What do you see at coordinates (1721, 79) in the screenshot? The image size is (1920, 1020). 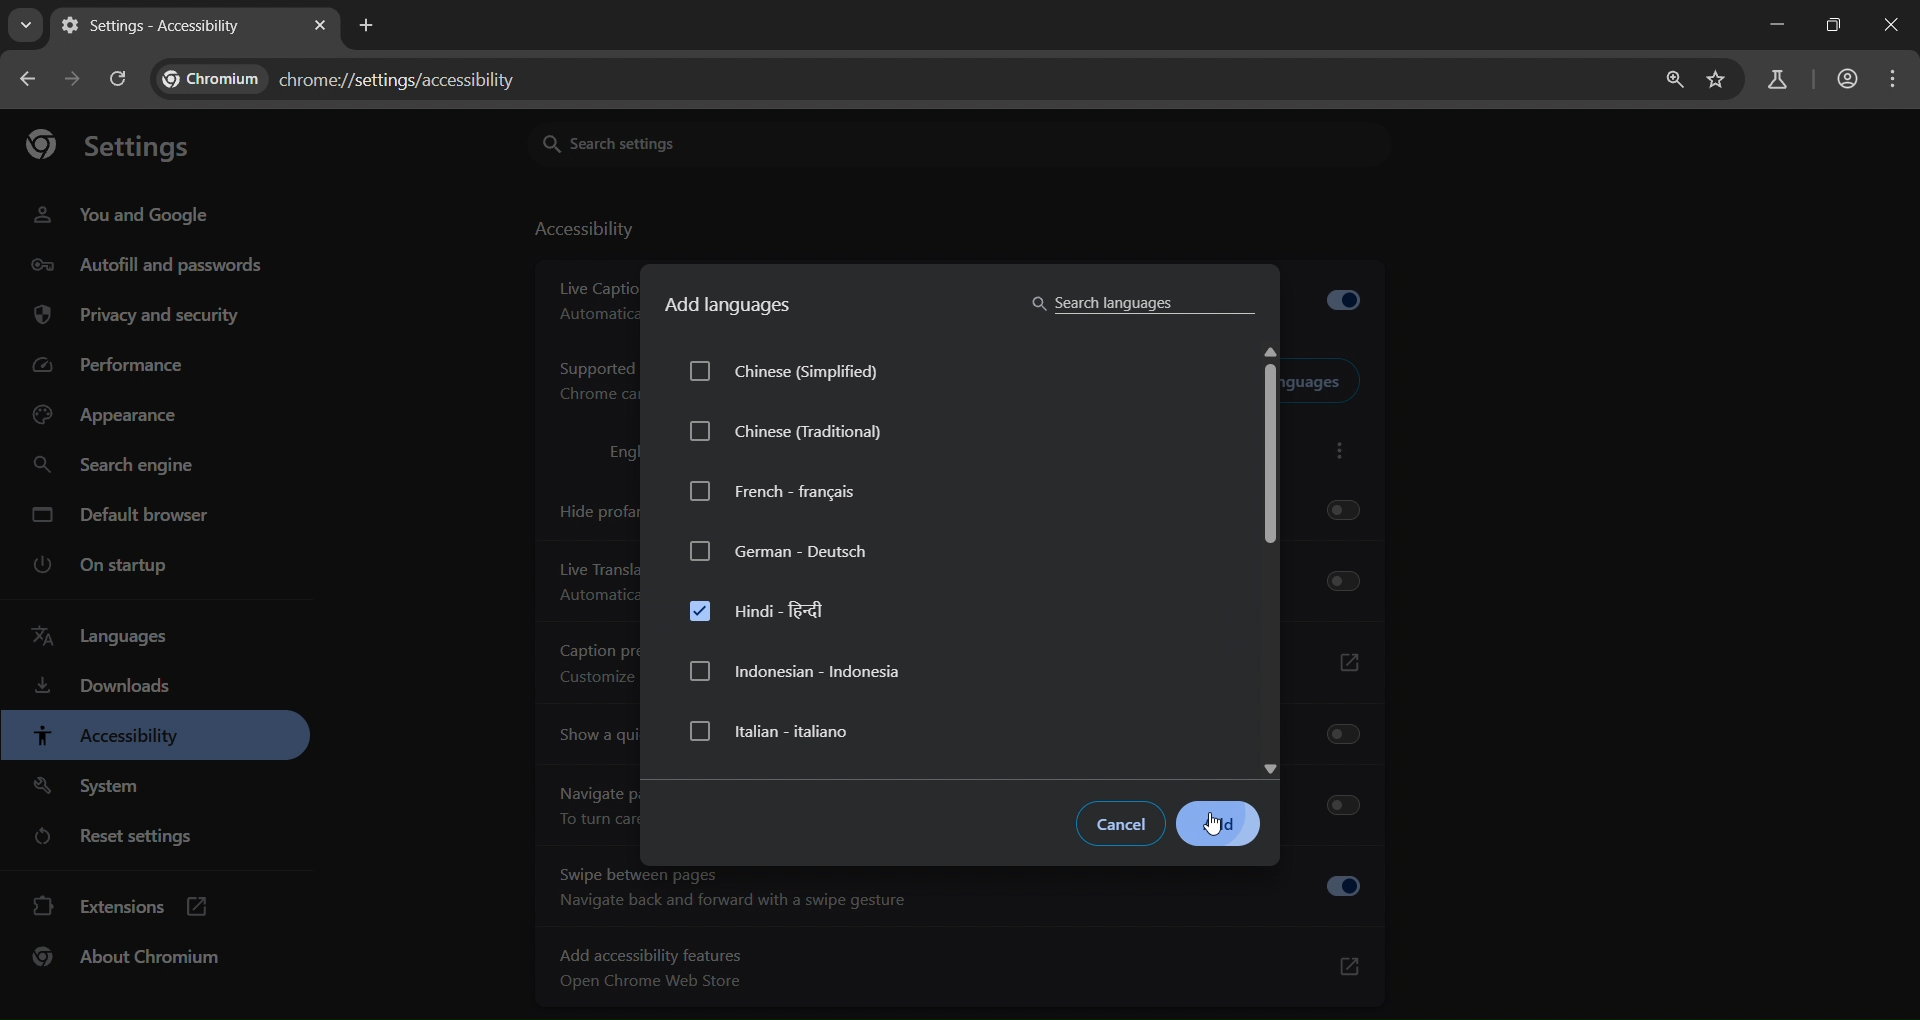 I see `bookmark page` at bounding box center [1721, 79].